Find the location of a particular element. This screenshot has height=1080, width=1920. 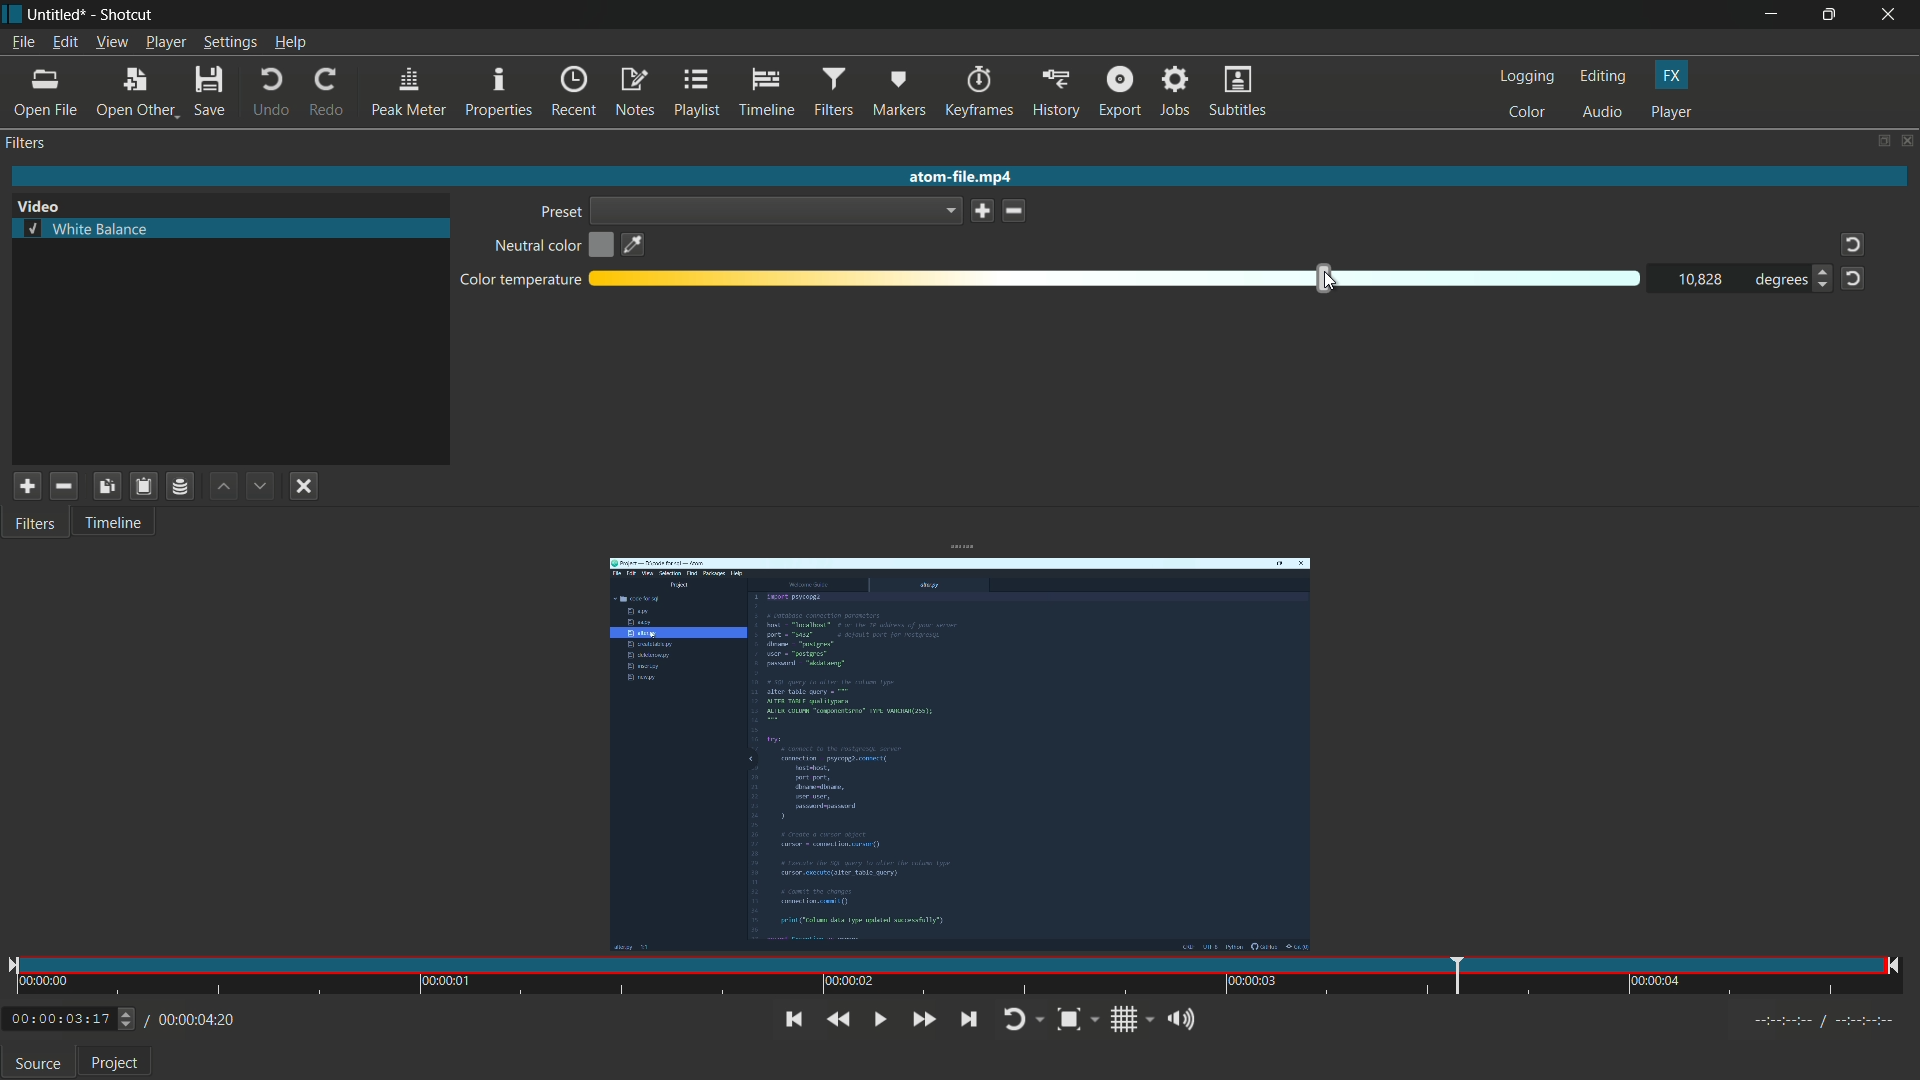

color is located at coordinates (1527, 113).